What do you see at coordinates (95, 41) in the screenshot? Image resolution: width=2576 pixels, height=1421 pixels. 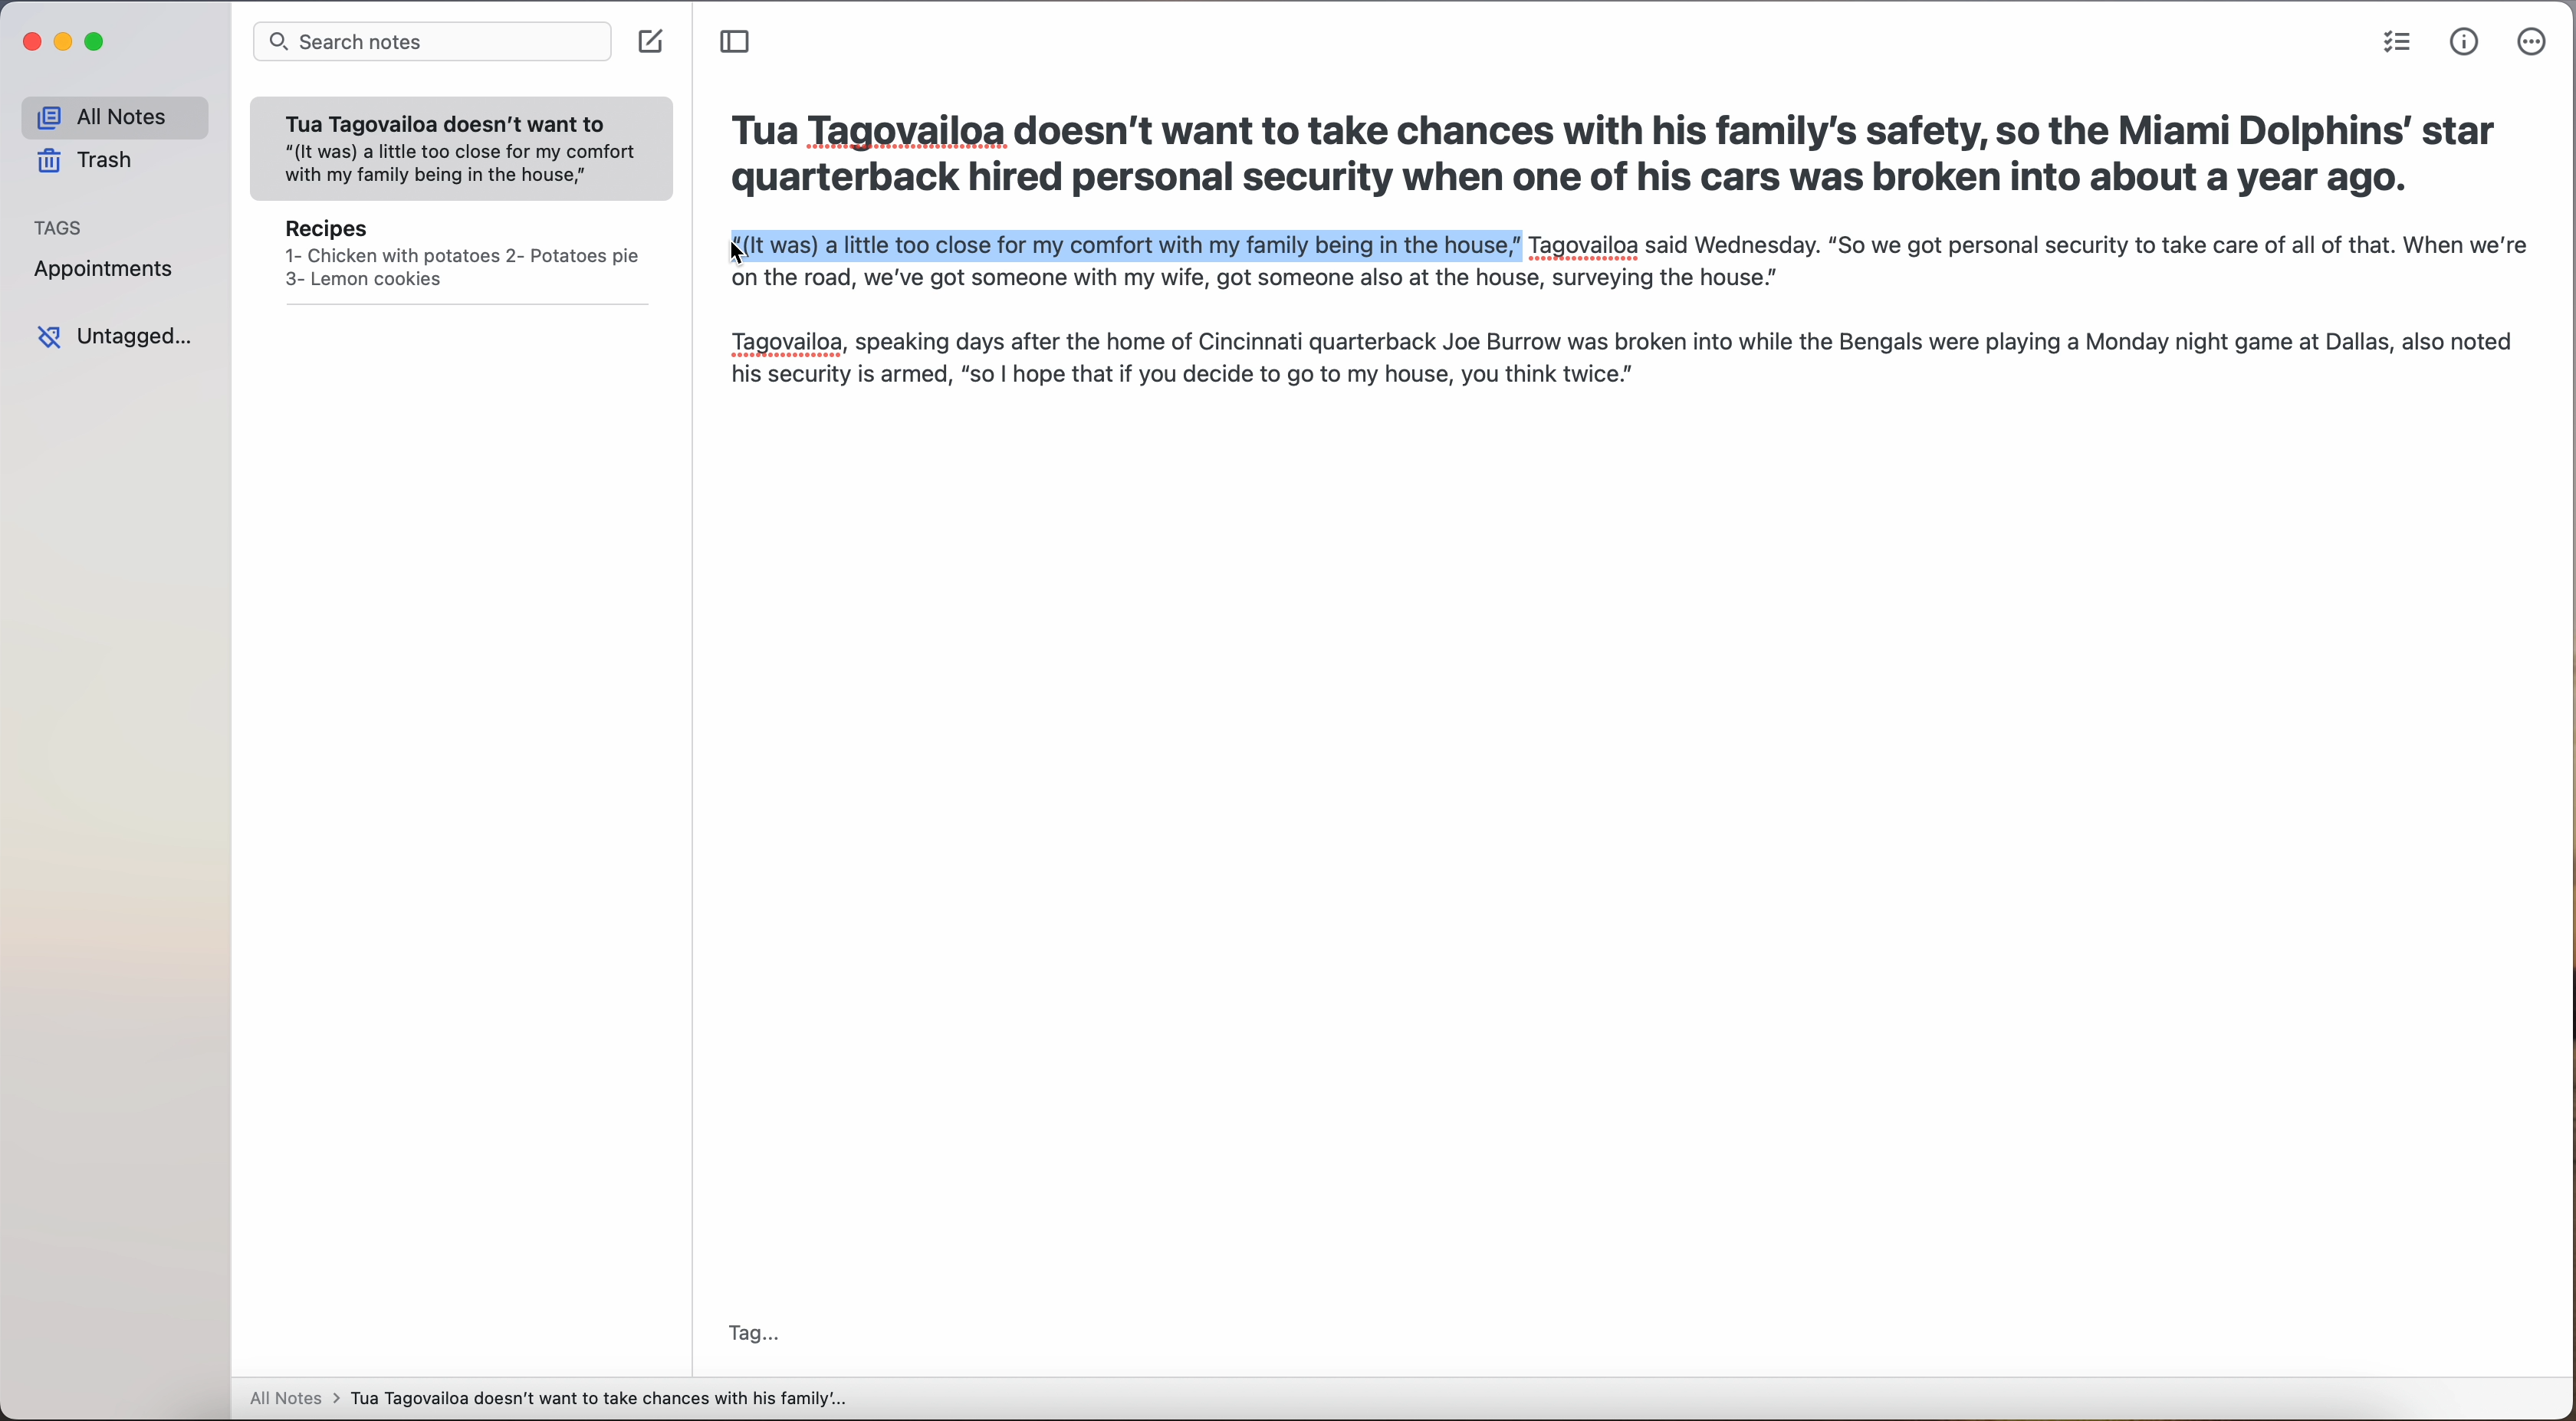 I see `maximize Simplenote` at bounding box center [95, 41].